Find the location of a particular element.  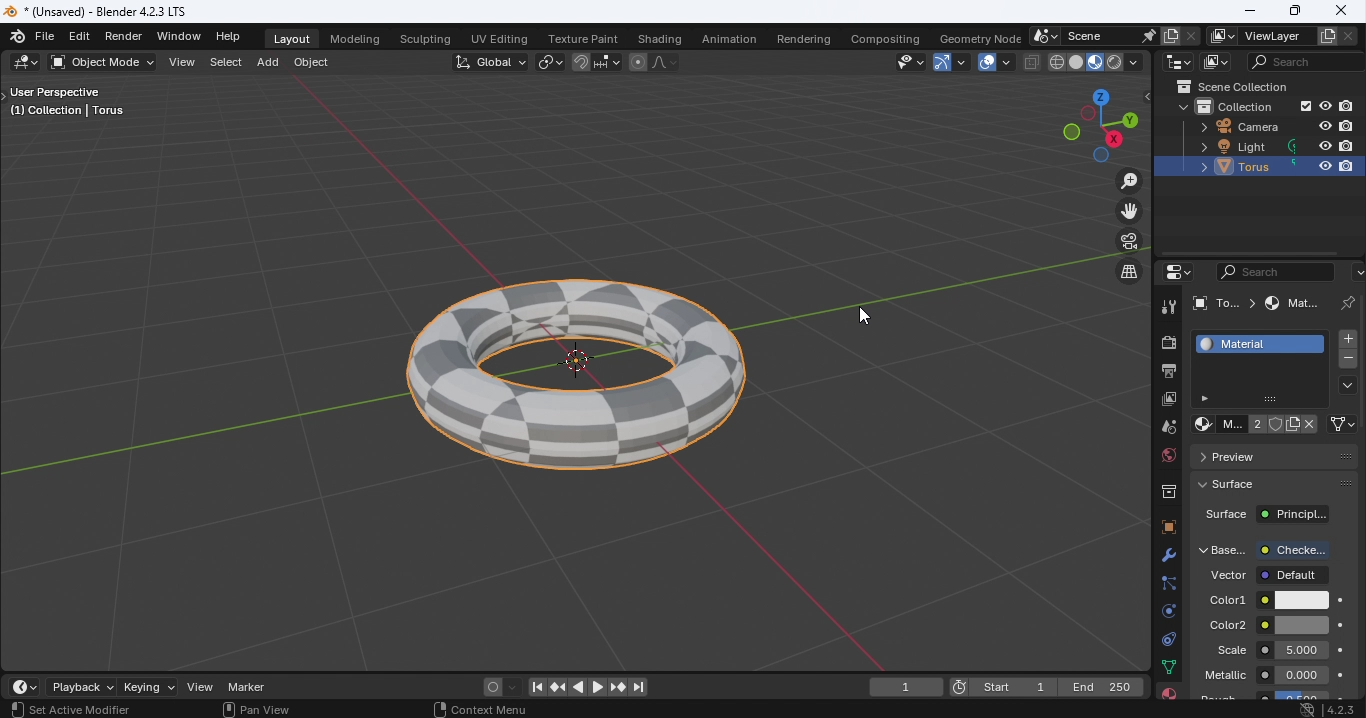

Surface is located at coordinates (1274, 485).